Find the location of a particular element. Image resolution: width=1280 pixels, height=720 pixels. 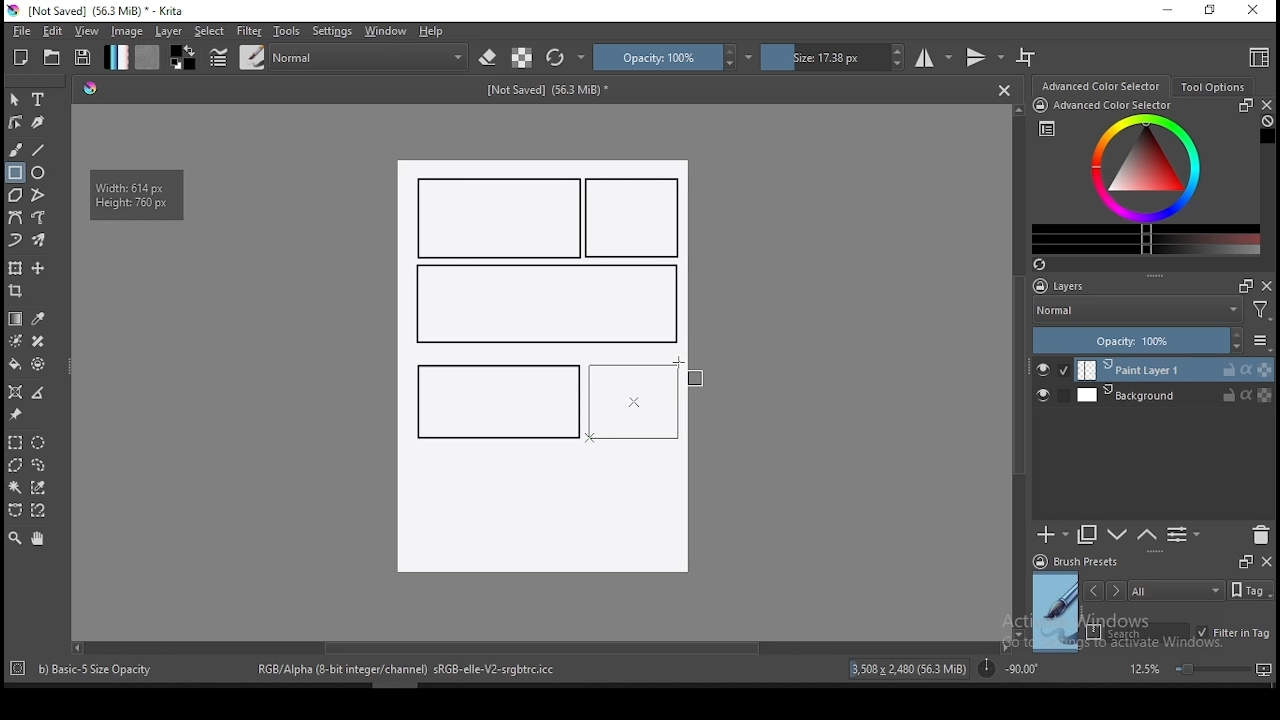

size is located at coordinates (833, 57).